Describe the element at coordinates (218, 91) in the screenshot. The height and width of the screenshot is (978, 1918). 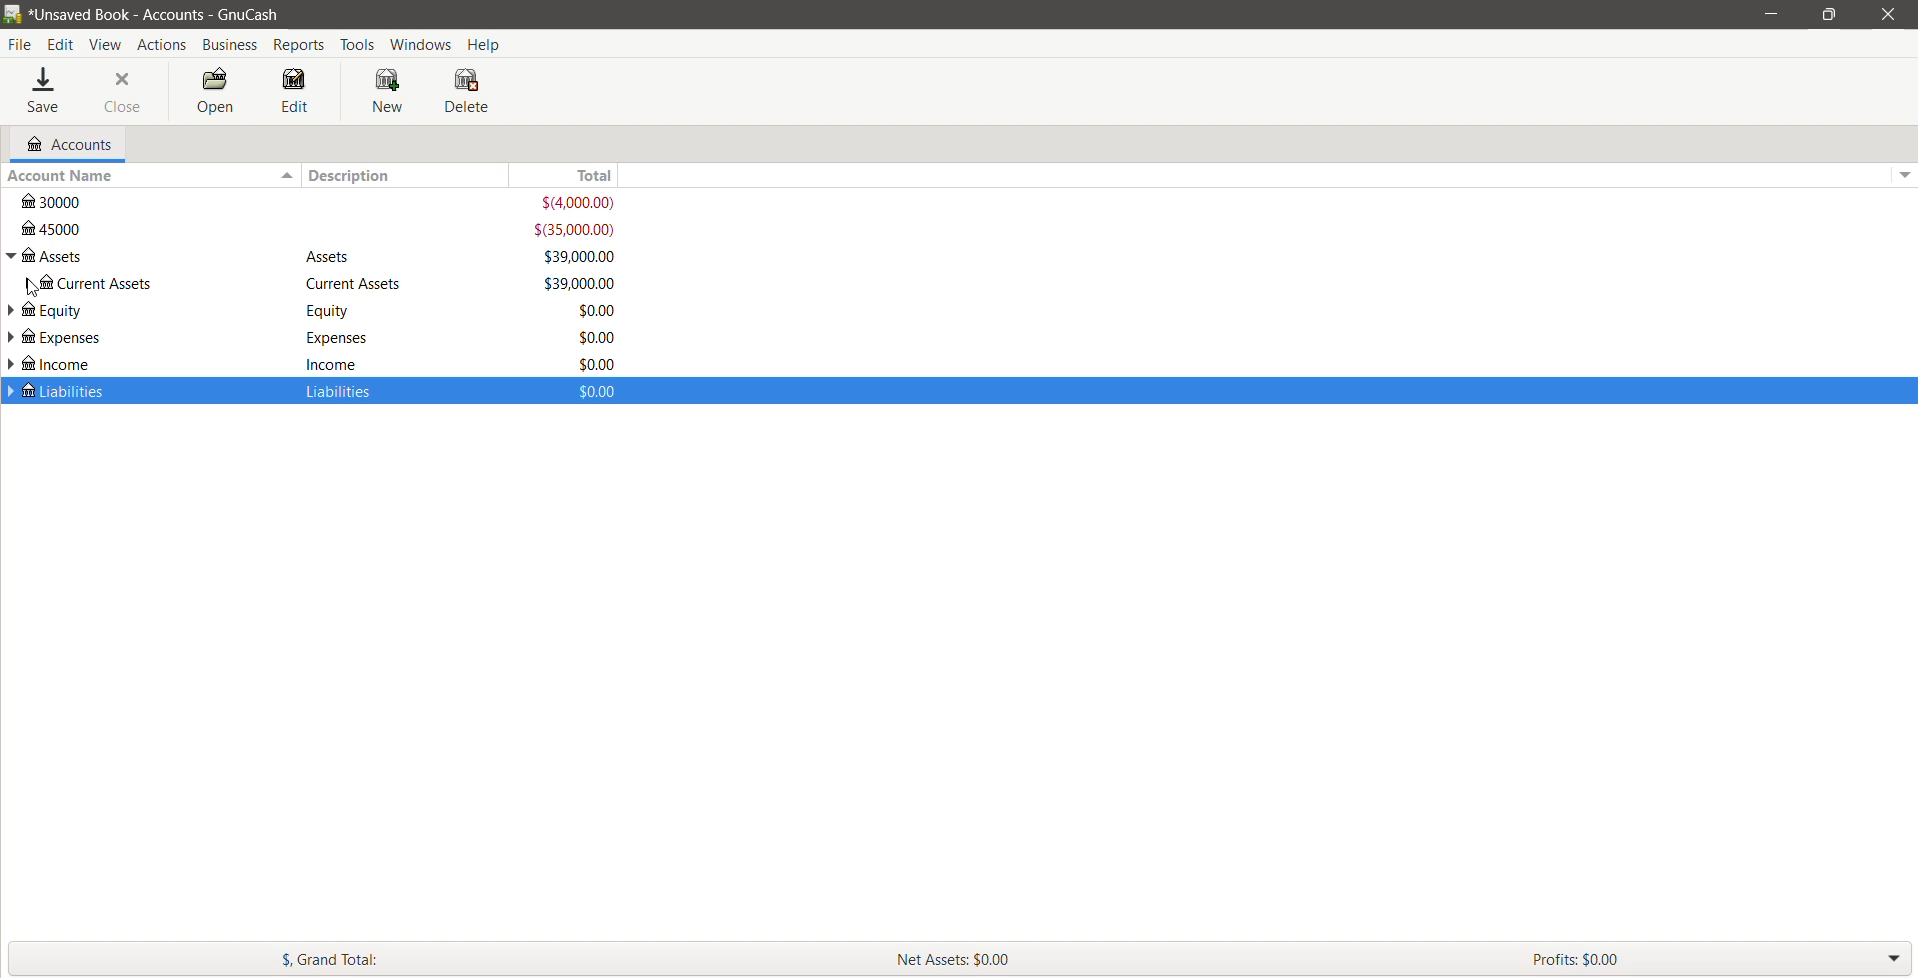
I see `Open` at that location.